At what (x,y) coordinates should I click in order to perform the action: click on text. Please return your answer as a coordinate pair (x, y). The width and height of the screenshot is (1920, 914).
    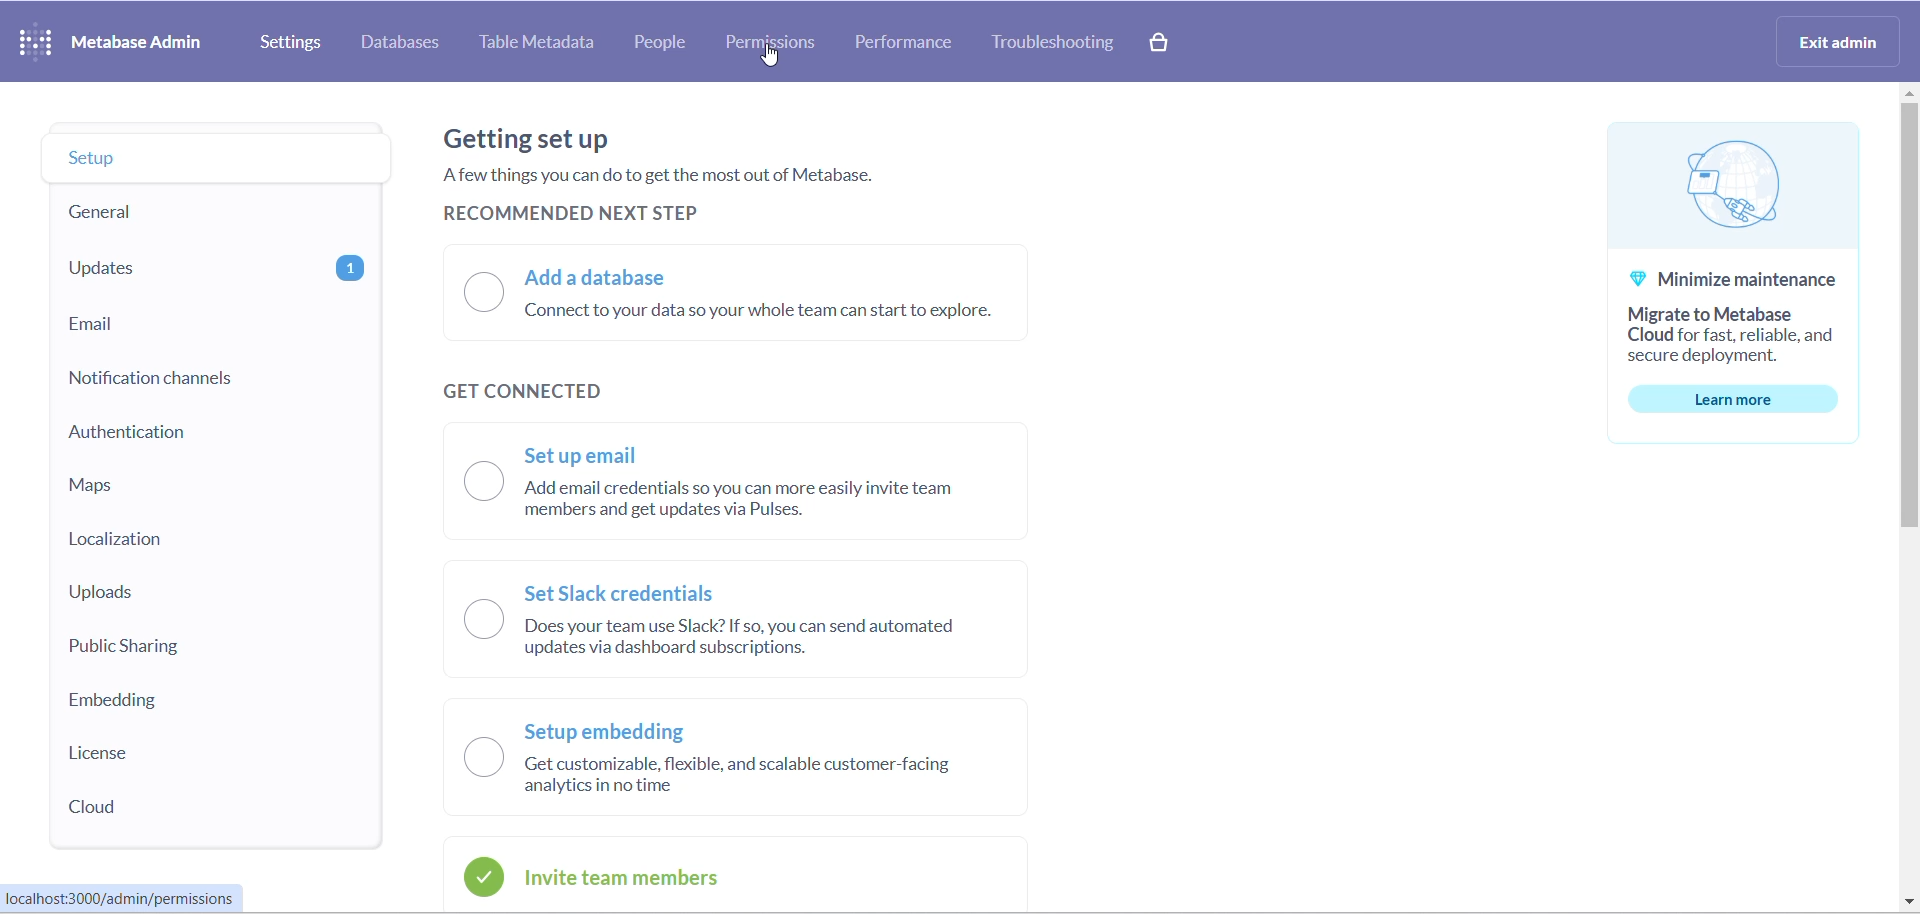
    Looking at the image, I should click on (730, 165).